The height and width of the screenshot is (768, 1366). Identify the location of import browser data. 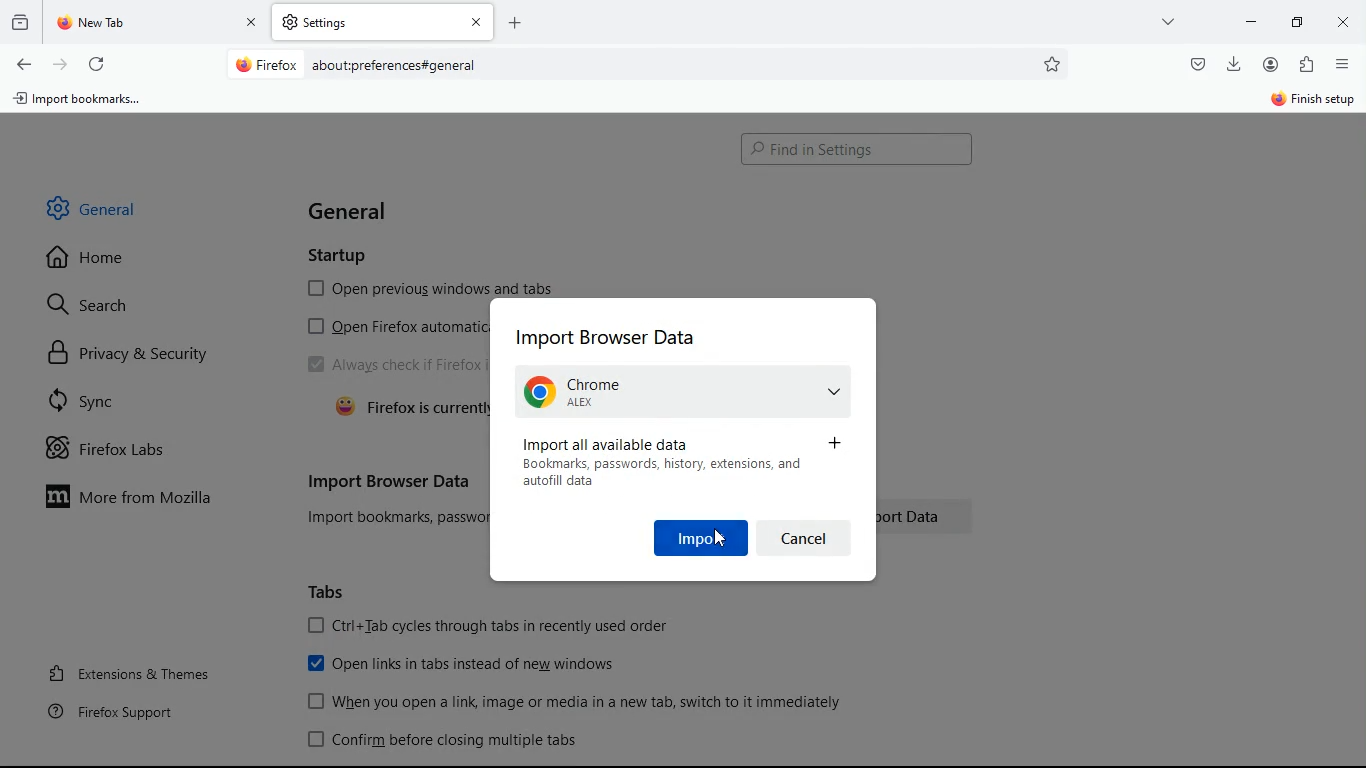
(609, 336).